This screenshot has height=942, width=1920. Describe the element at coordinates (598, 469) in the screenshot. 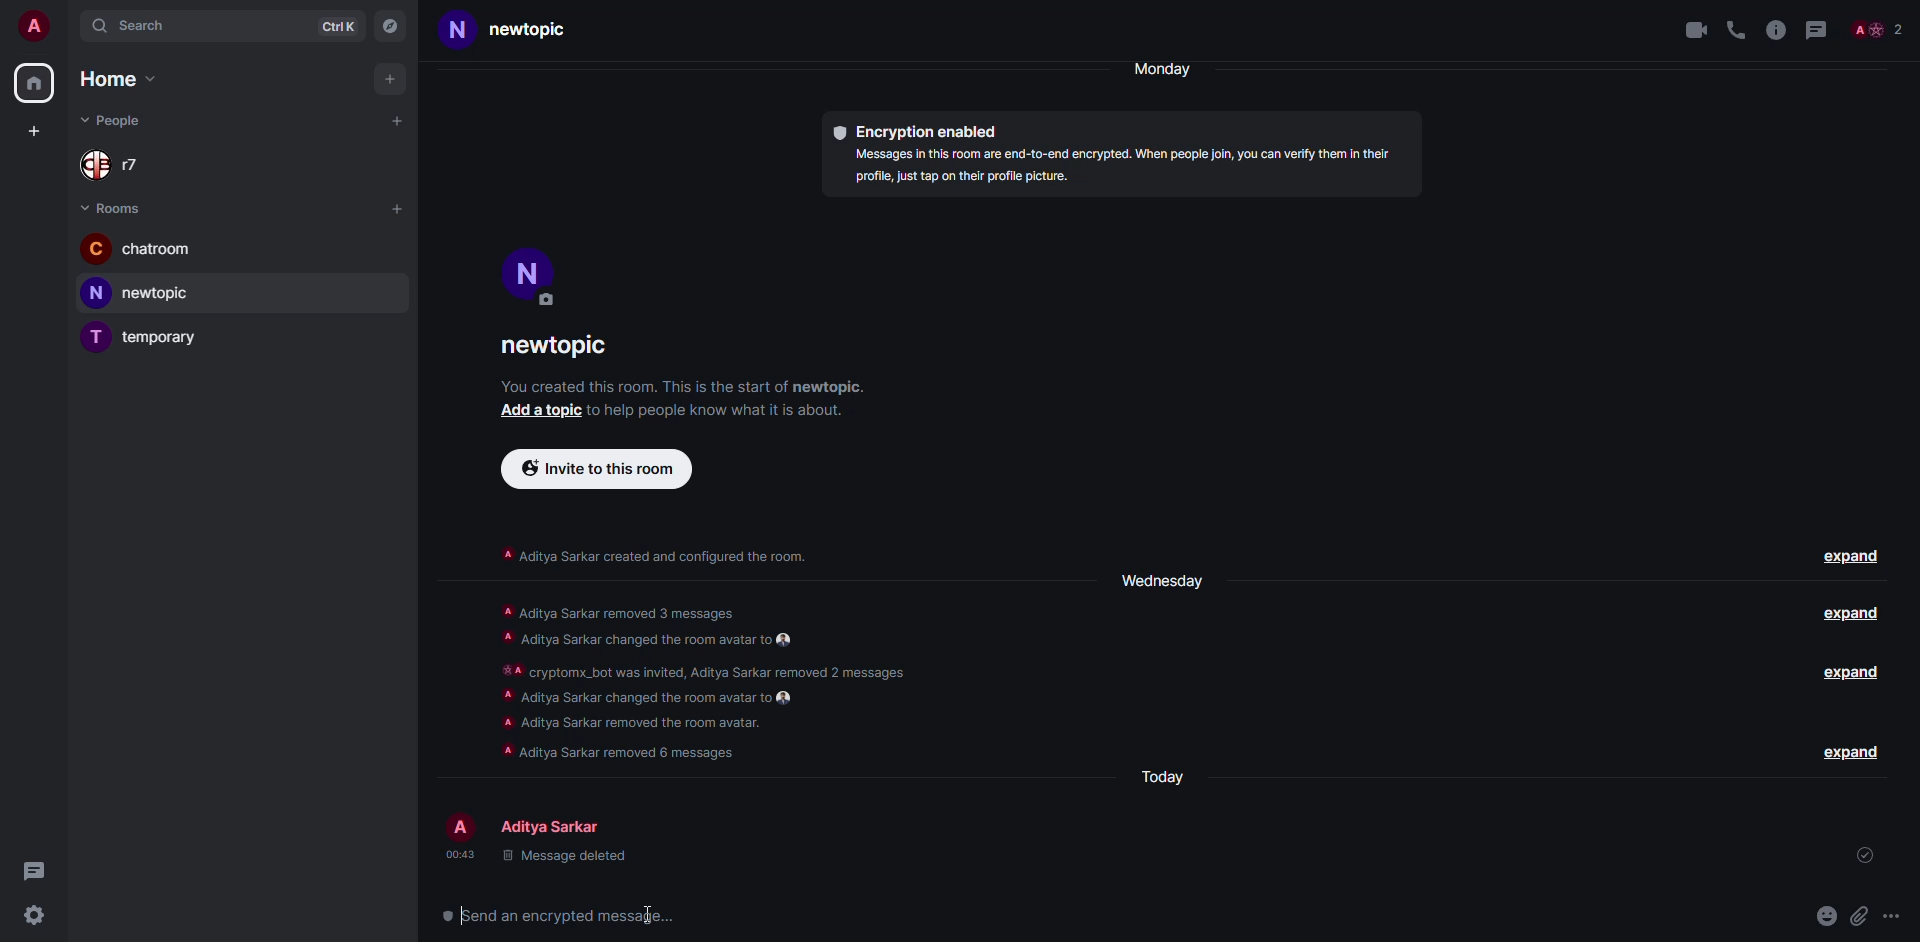

I see `invite to this room` at that location.